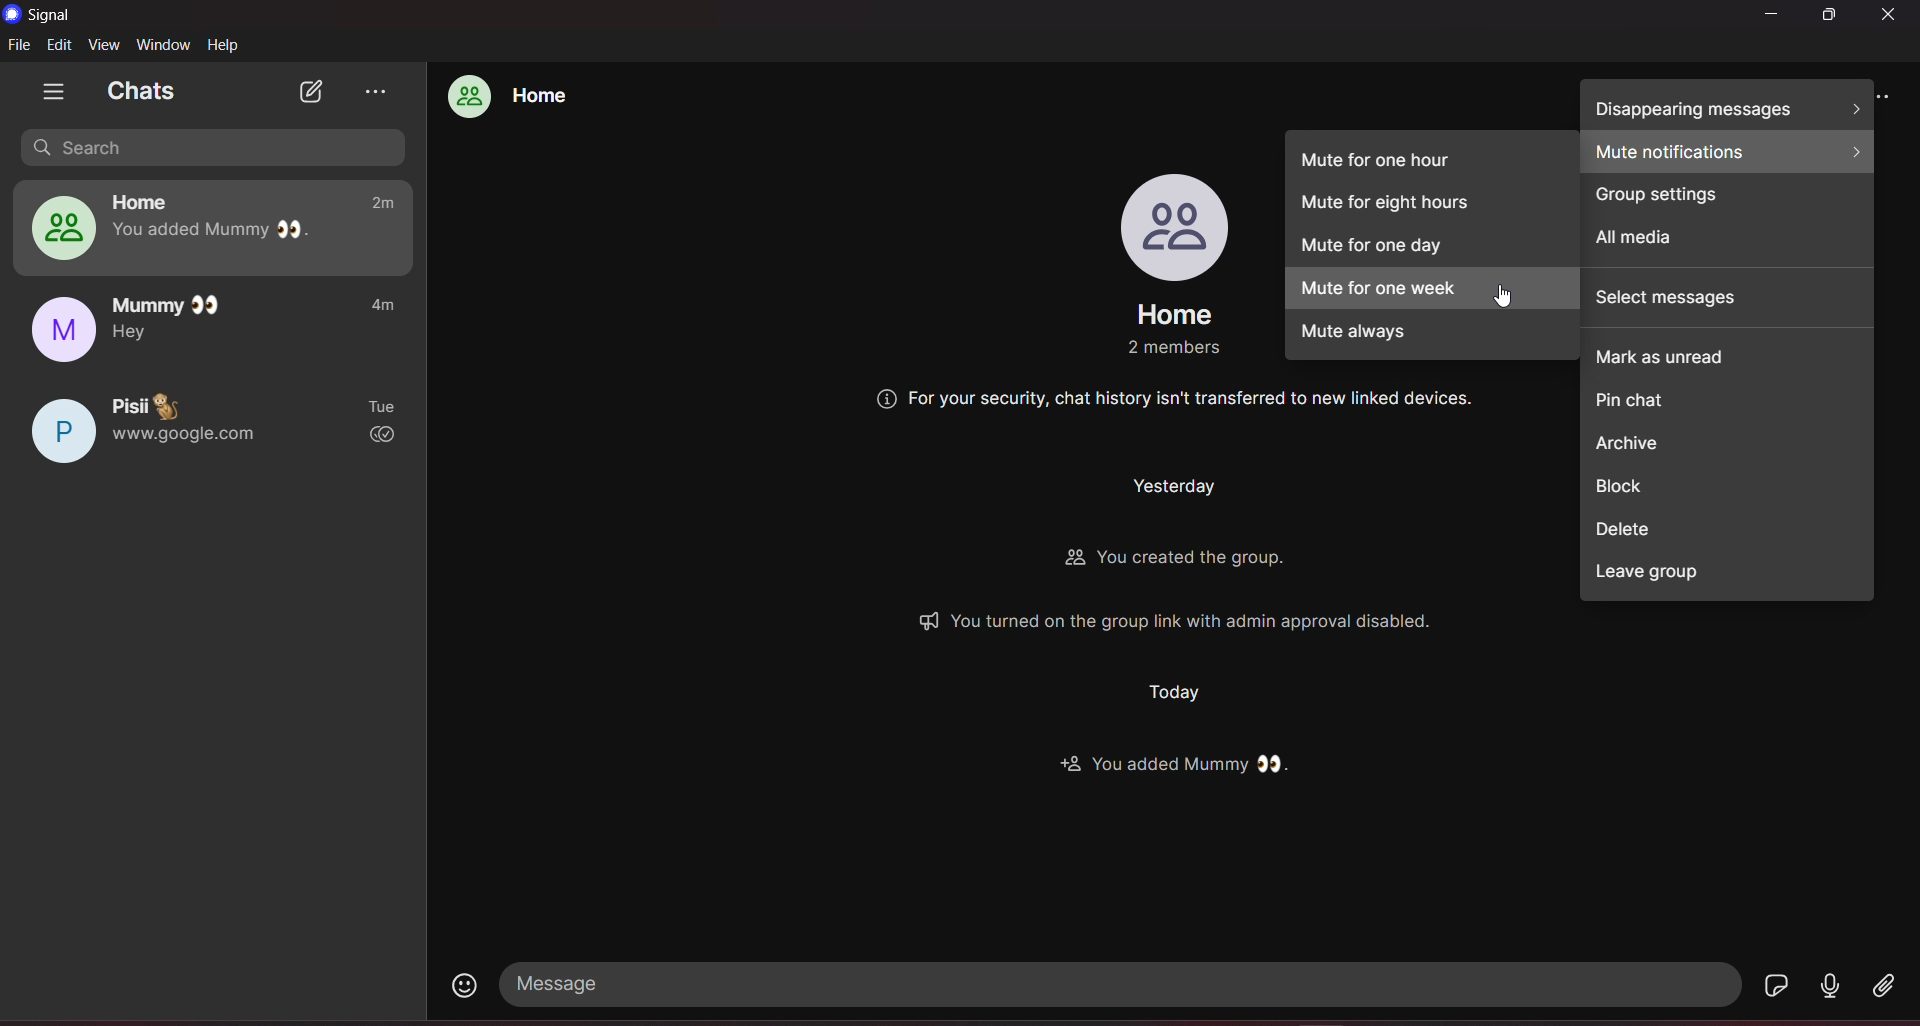  Describe the element at coordinates (149, 92) in the screenshot. I see `chats` at that location.